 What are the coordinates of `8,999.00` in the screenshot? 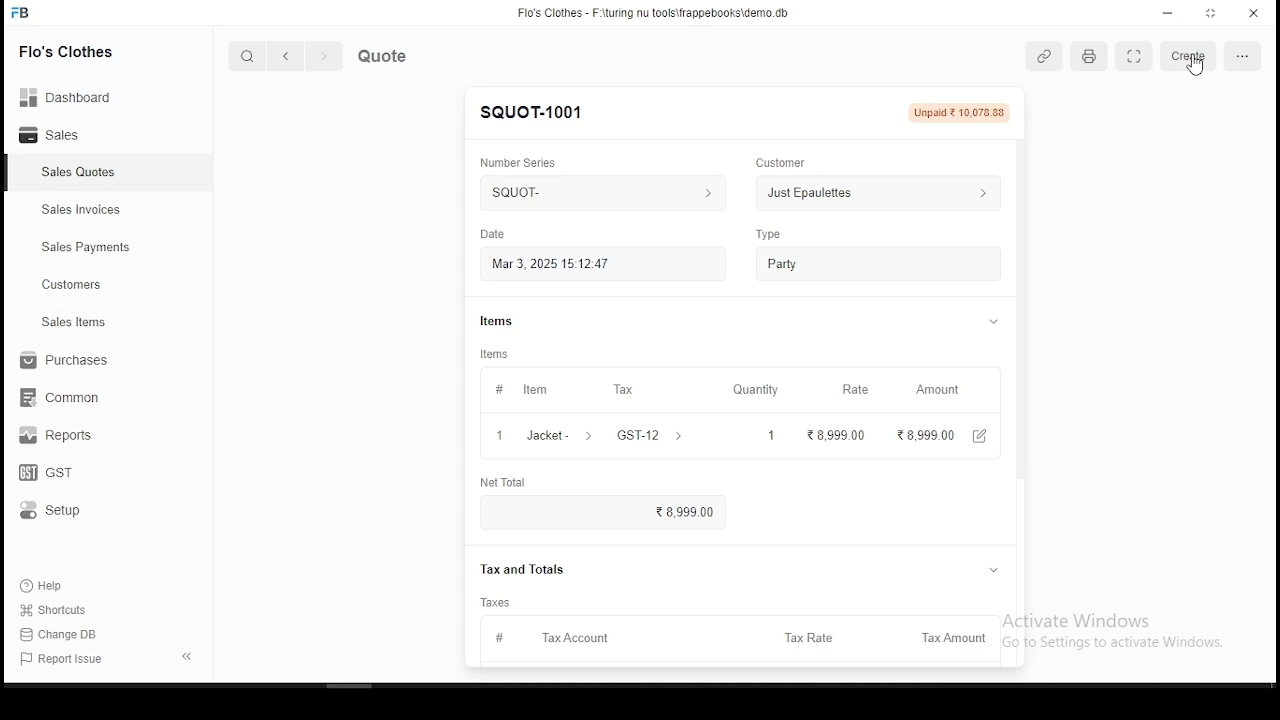 It's located at (605, 514).